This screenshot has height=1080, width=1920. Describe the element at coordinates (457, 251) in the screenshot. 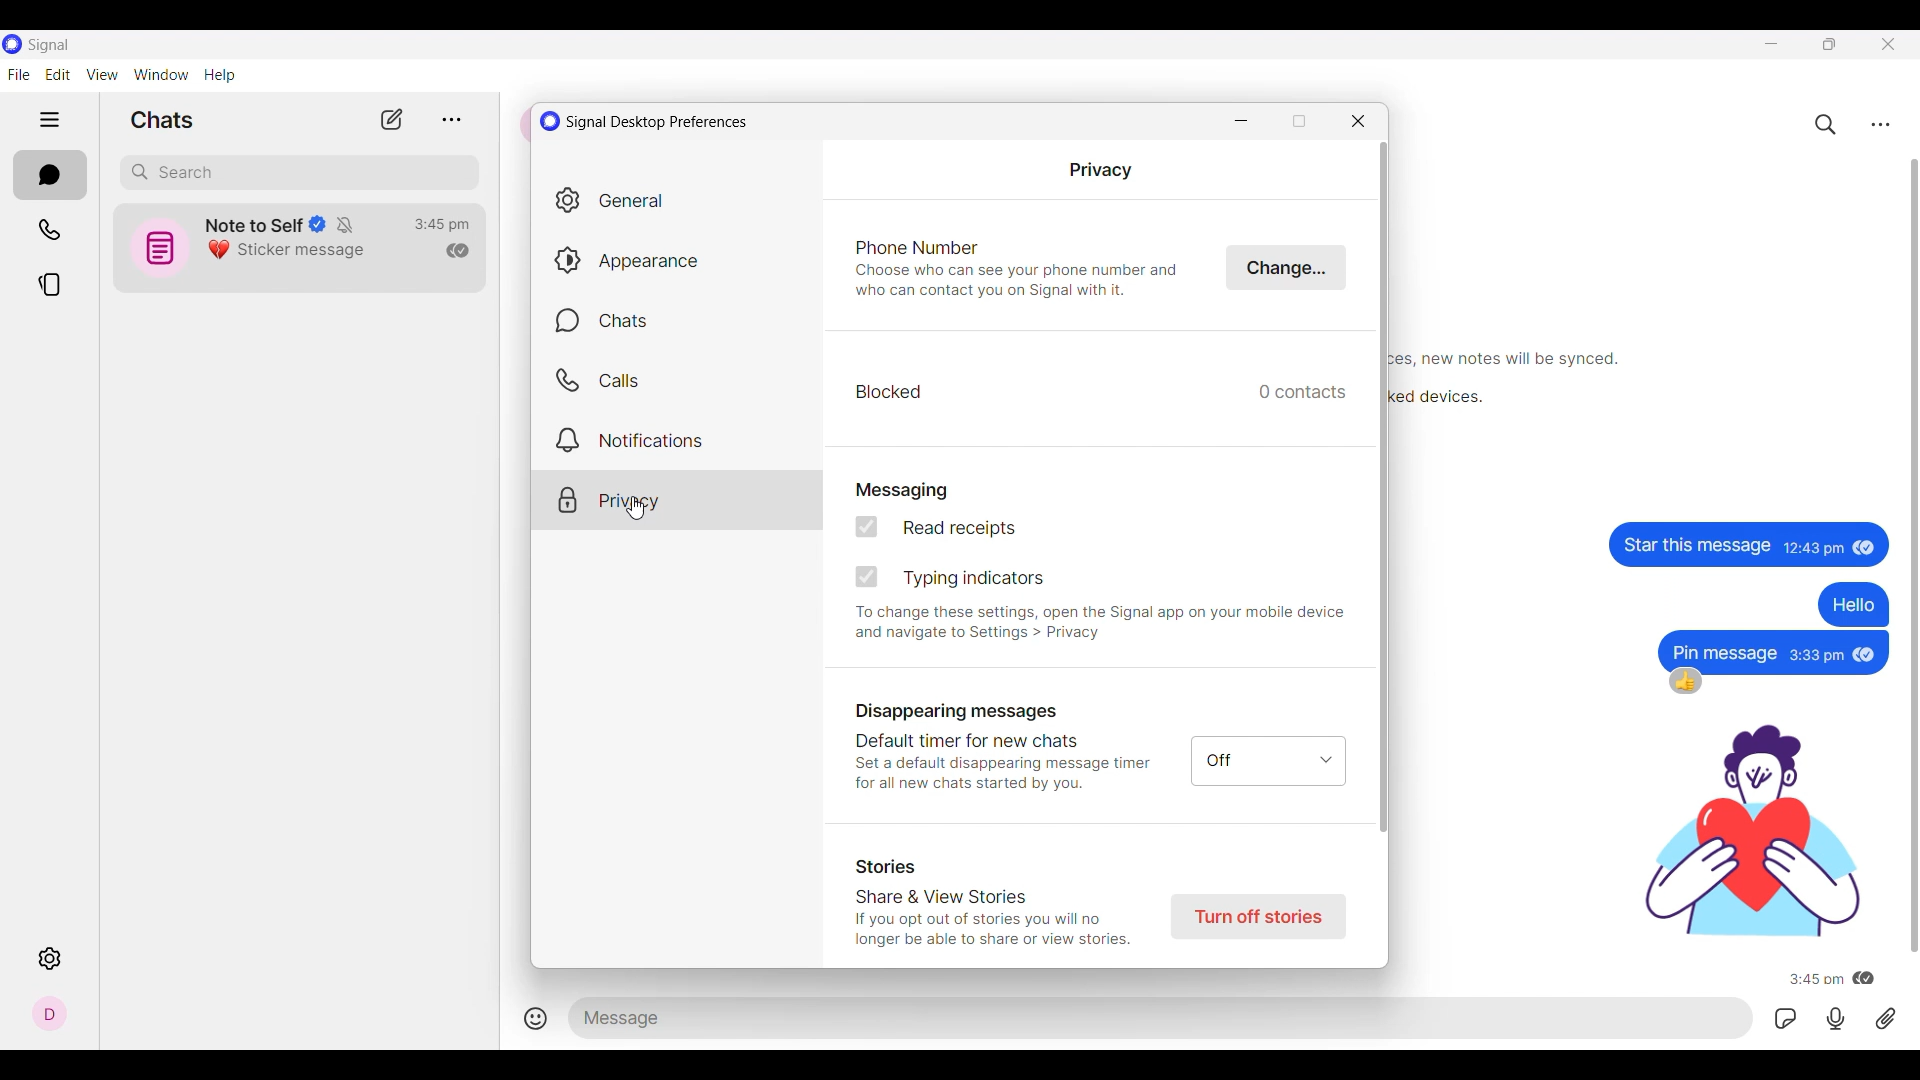

I see `Indicates read` at that location.